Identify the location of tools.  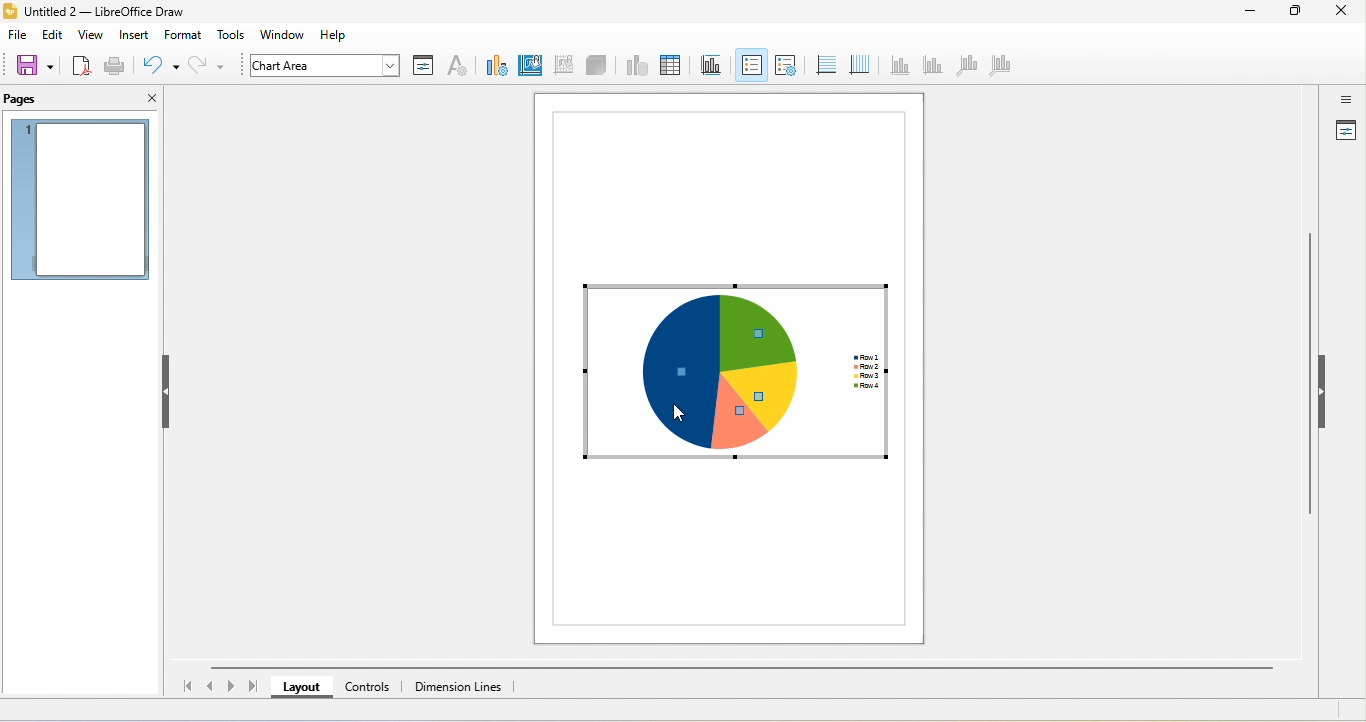
(232, 36).